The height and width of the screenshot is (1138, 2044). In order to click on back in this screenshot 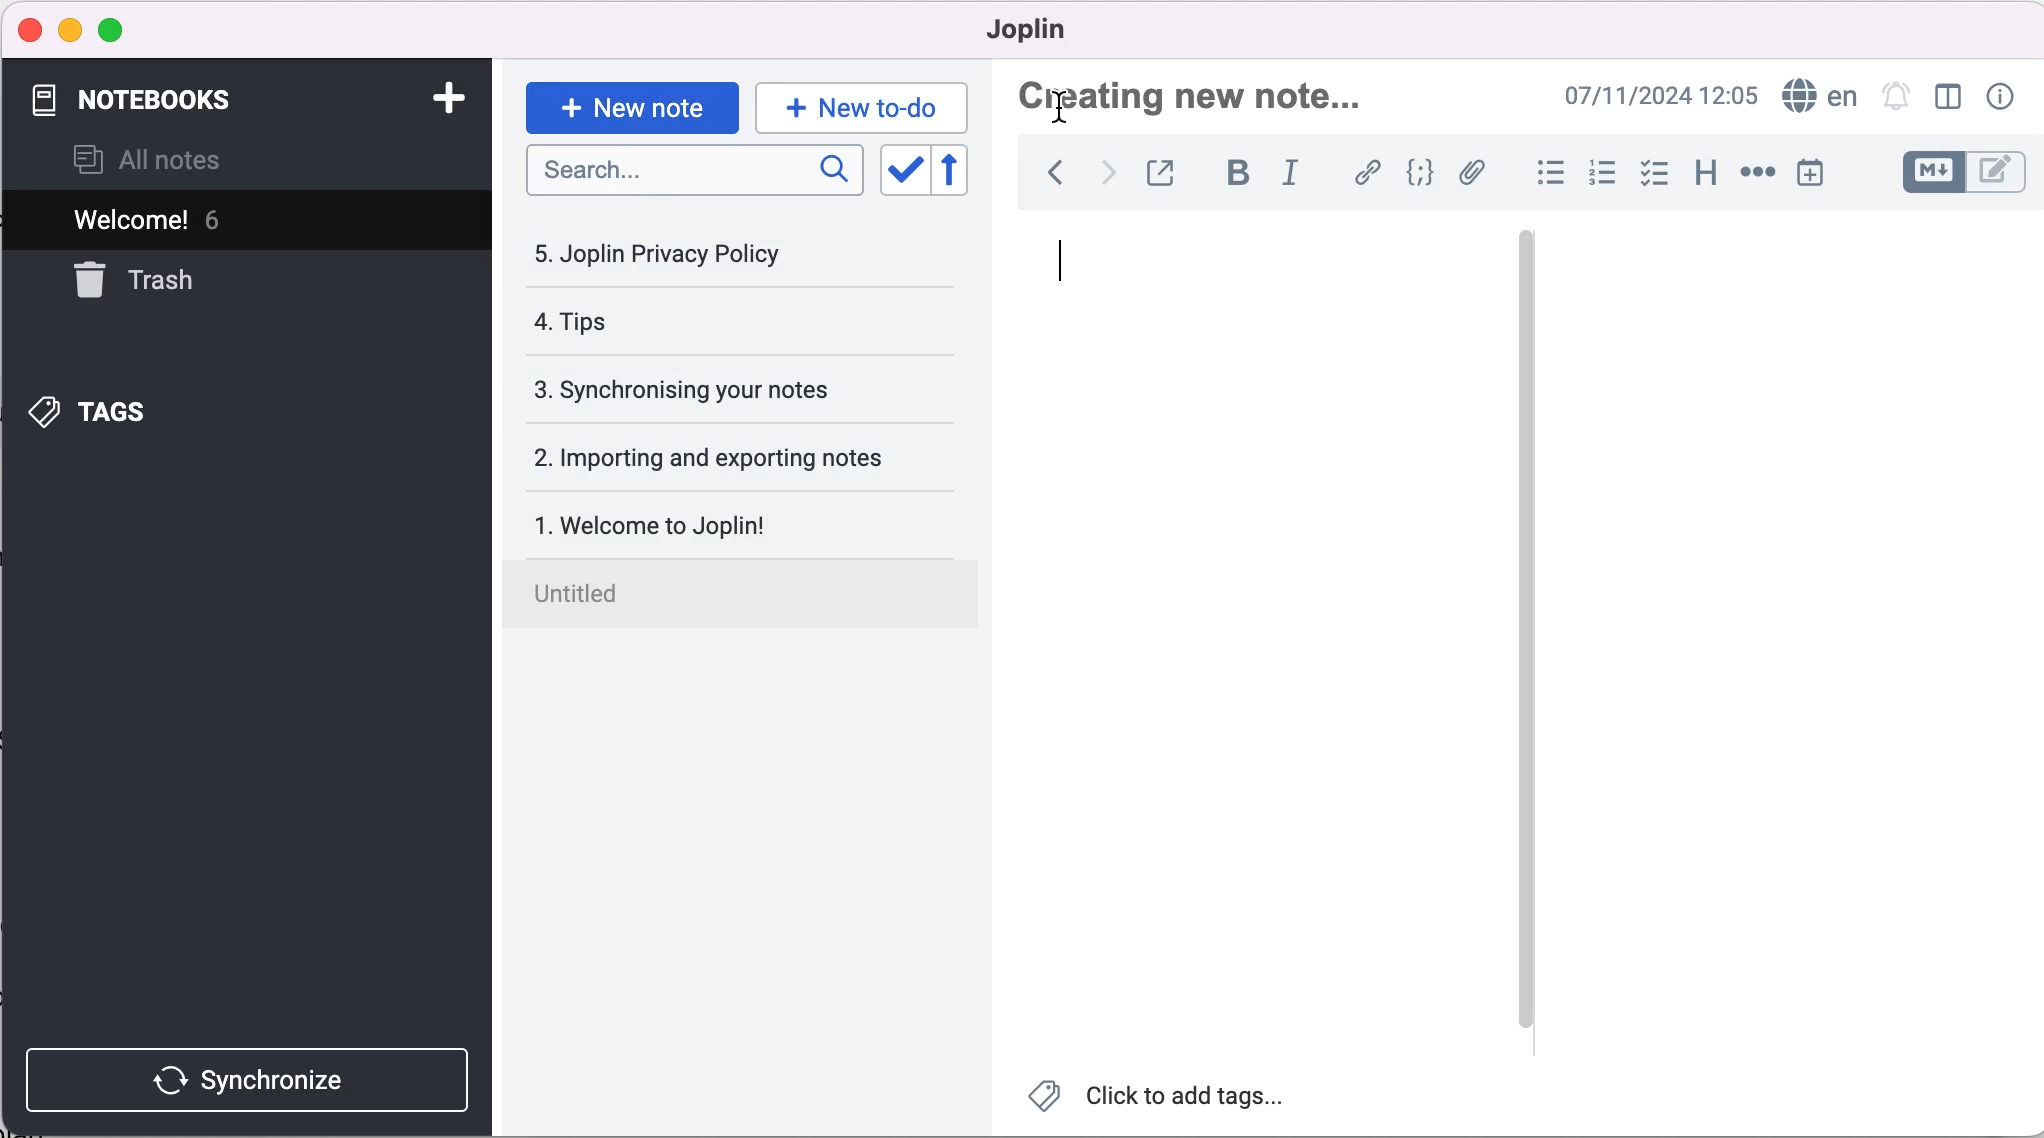, I will do `click(1046, 172)`.